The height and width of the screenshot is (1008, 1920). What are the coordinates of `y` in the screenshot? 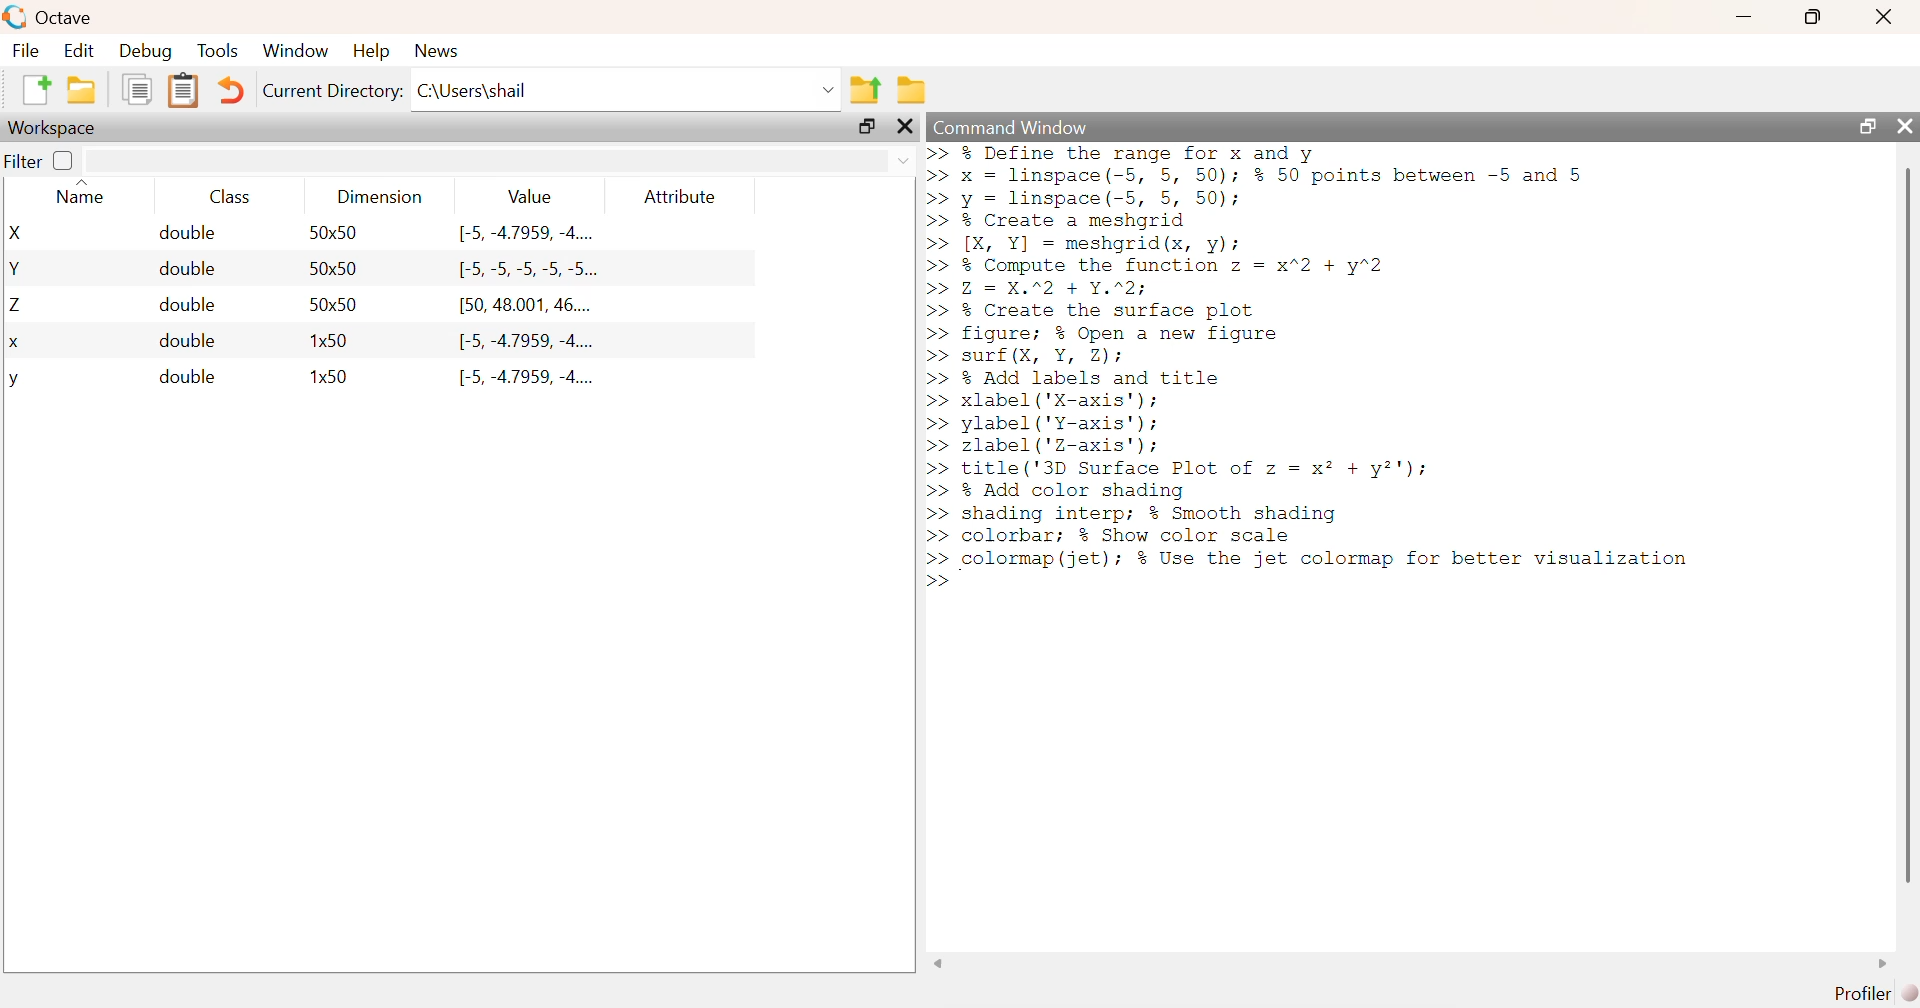 It's located at (14, 381).